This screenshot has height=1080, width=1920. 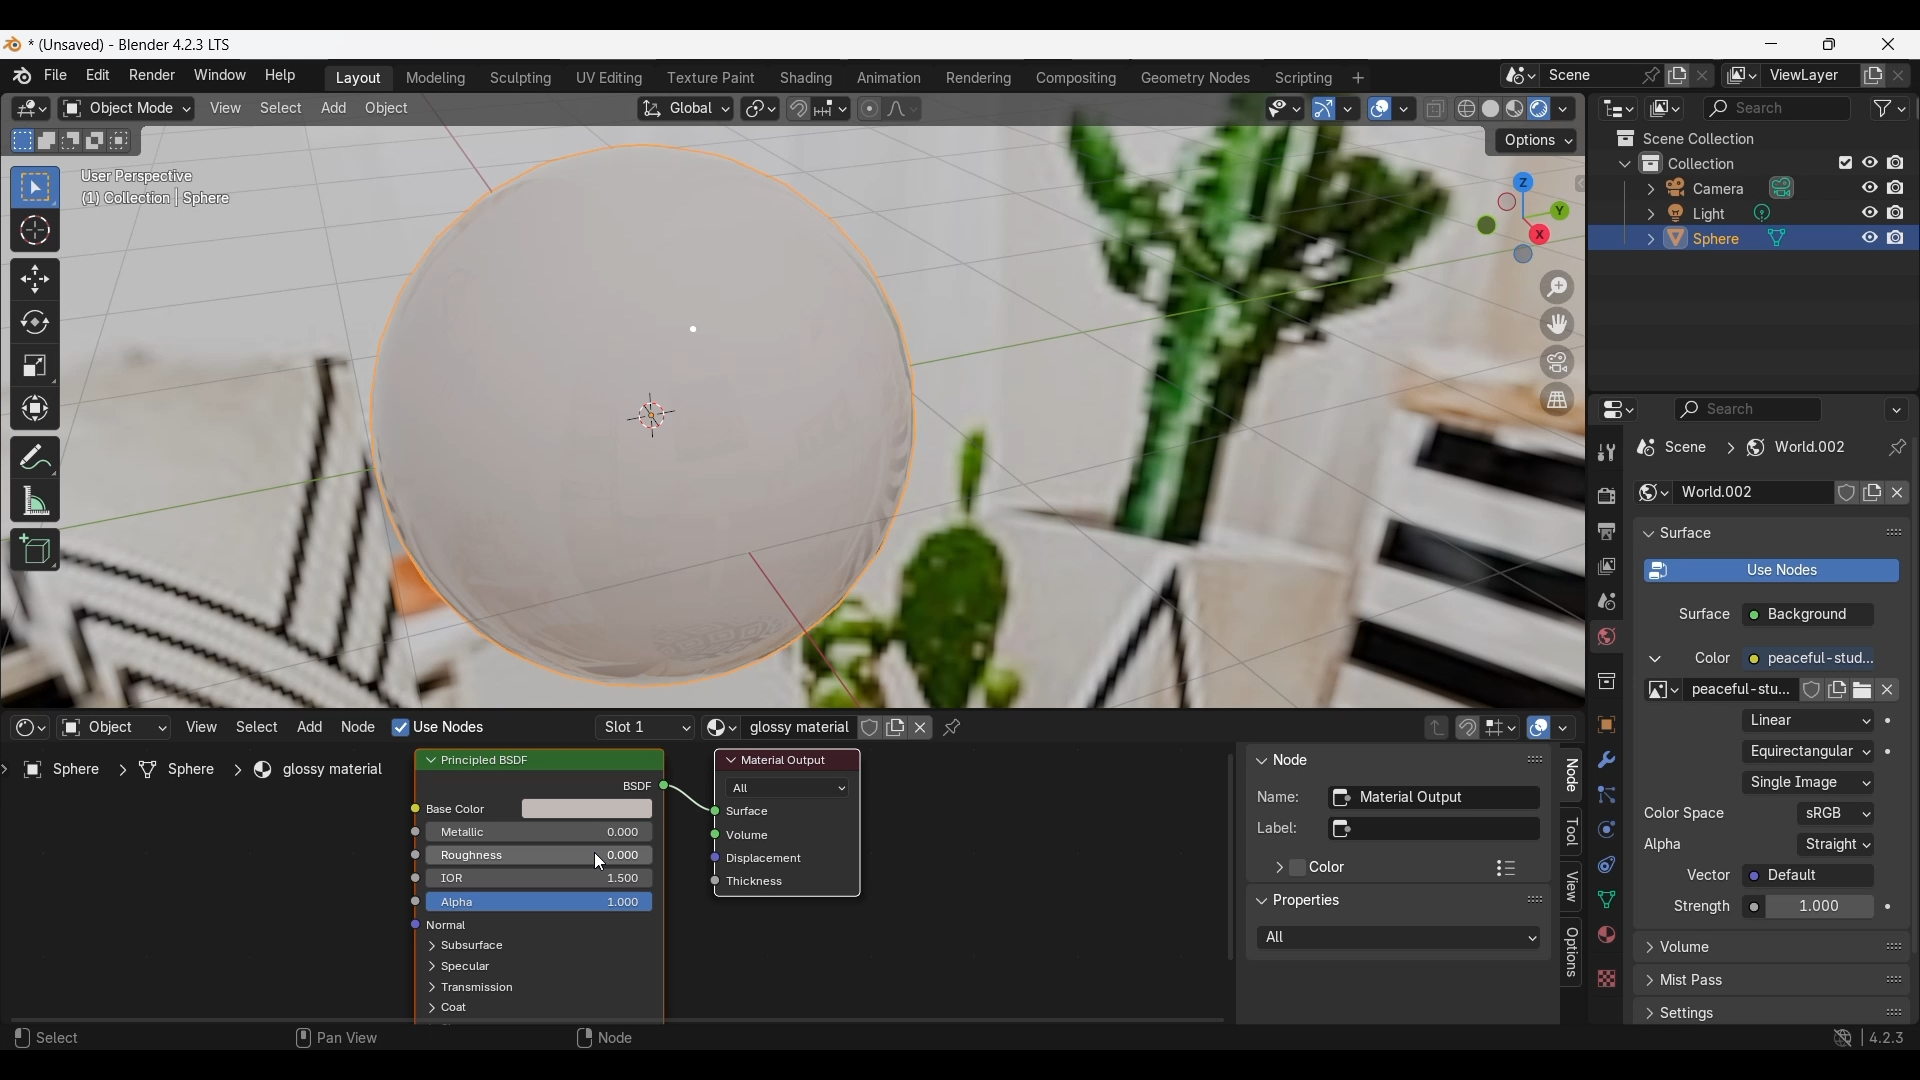 What do you see at coordinates (1895, 532) in the screenshot?
I see `Float surface panel` at bounding box center [1895, 532].